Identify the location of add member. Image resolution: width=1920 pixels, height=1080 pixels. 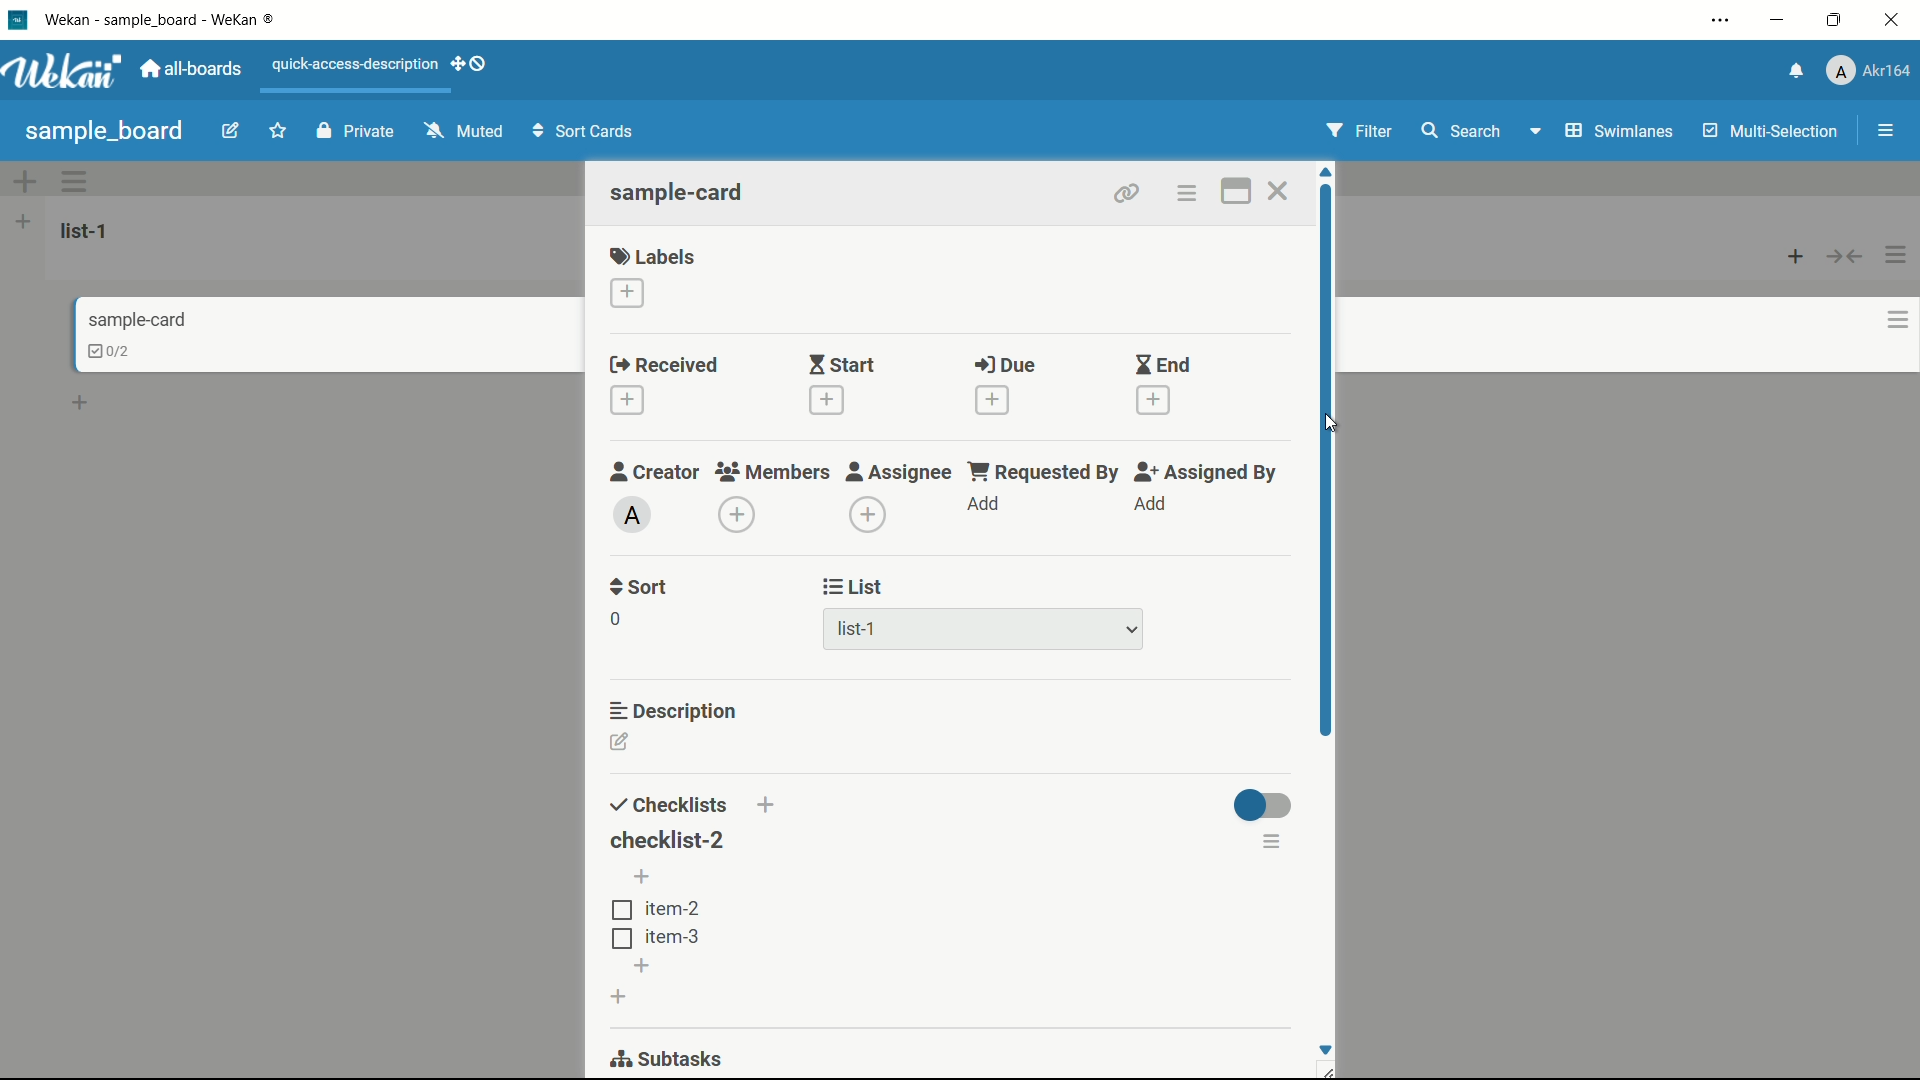
(737, 516).